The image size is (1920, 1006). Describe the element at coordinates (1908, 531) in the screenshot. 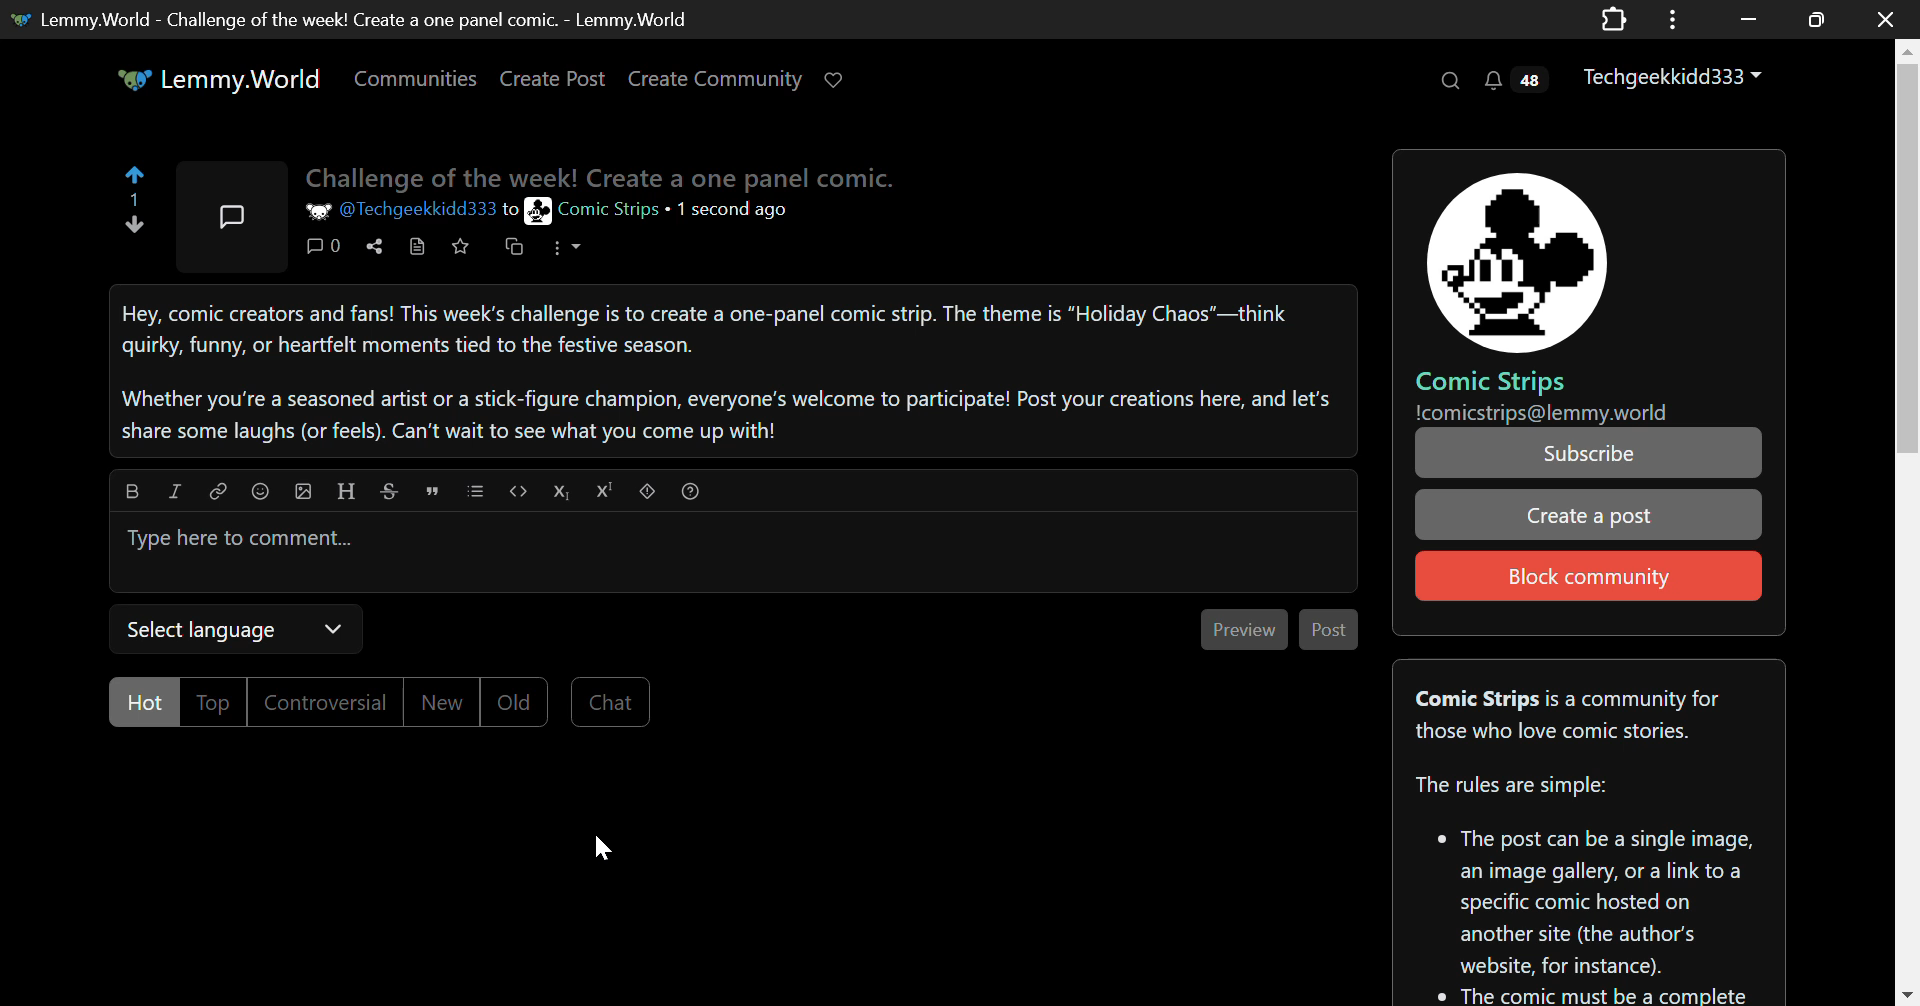

I see `Vertical Scroll Bar` at that location.